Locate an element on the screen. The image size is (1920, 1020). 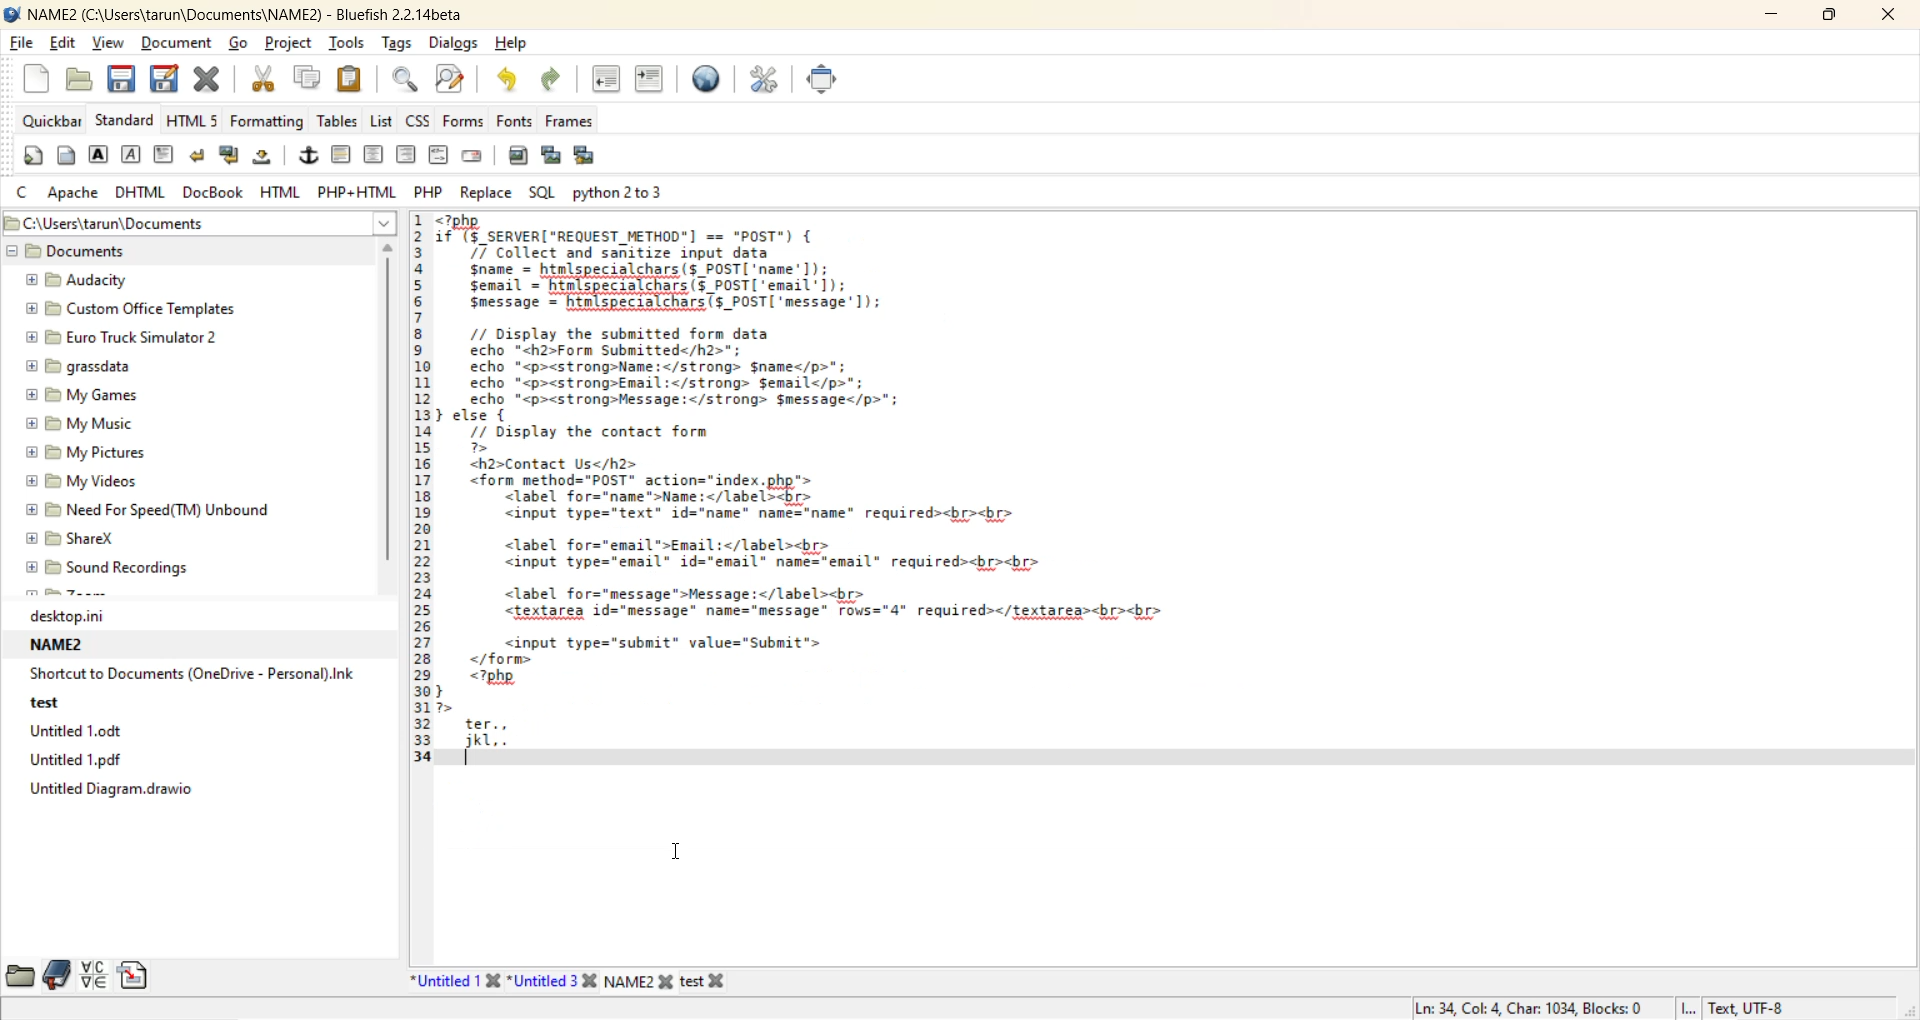
quickbar is located at coordinates (53, 121).